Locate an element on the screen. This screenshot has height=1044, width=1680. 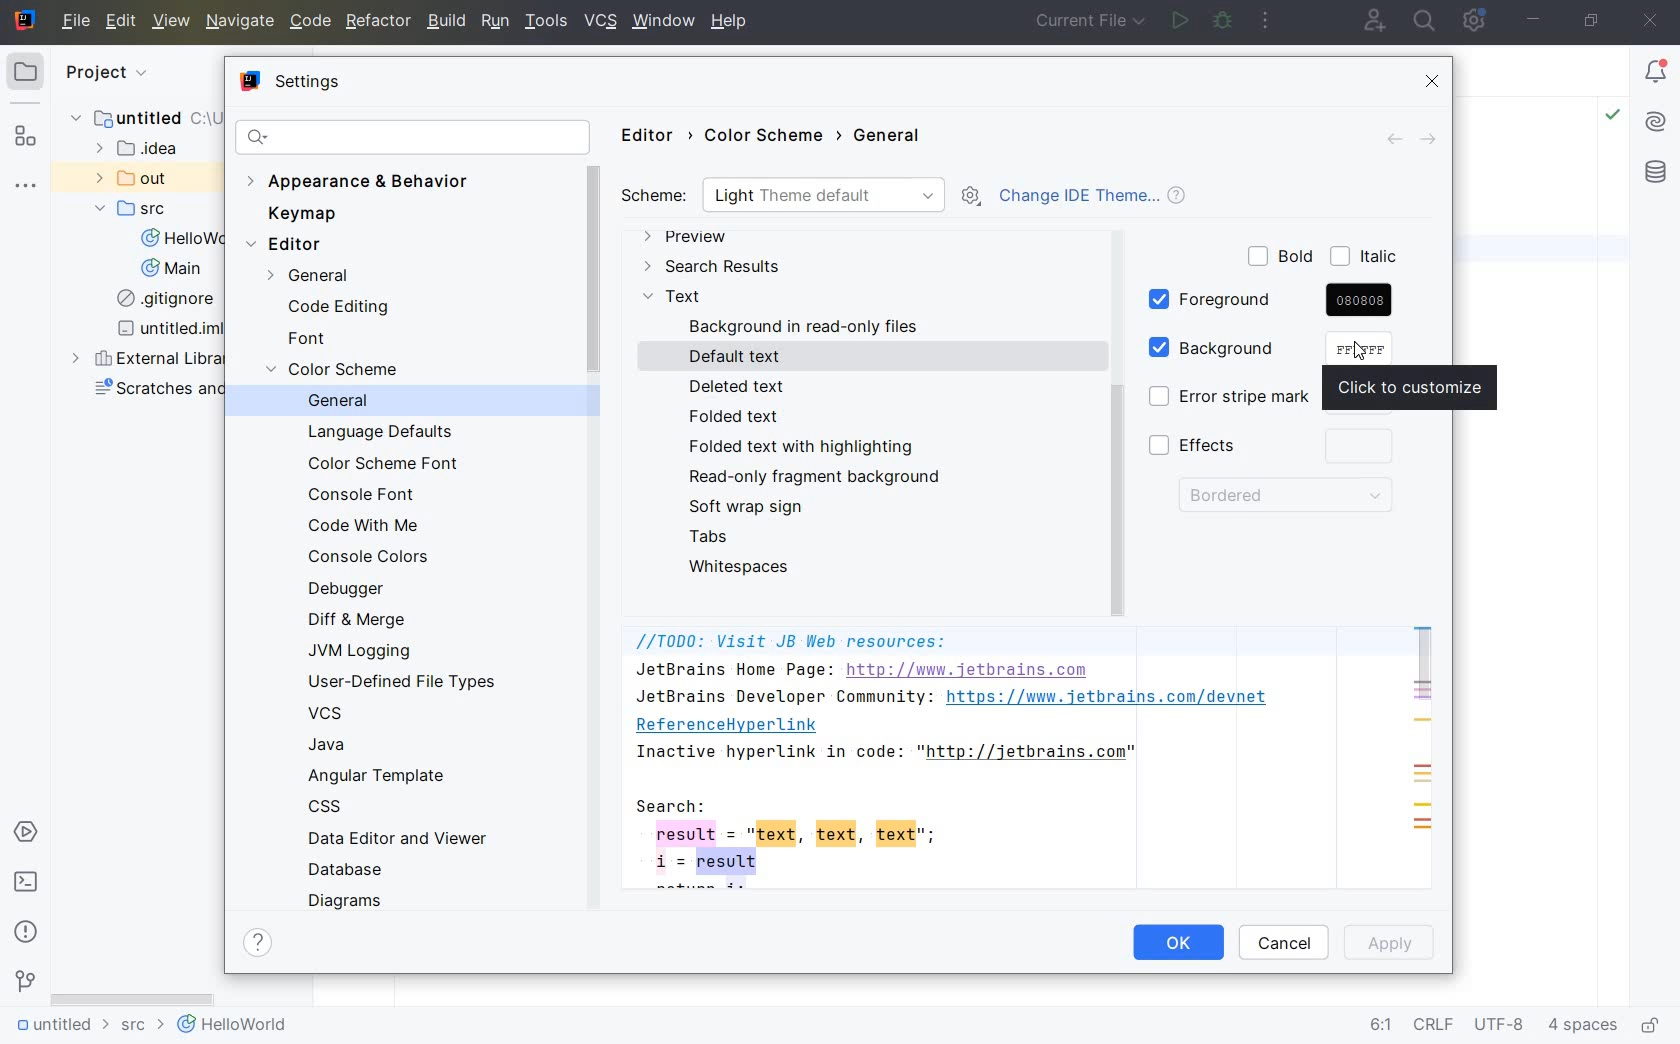
BACKGROUND is located at coordinates (1243, 349).